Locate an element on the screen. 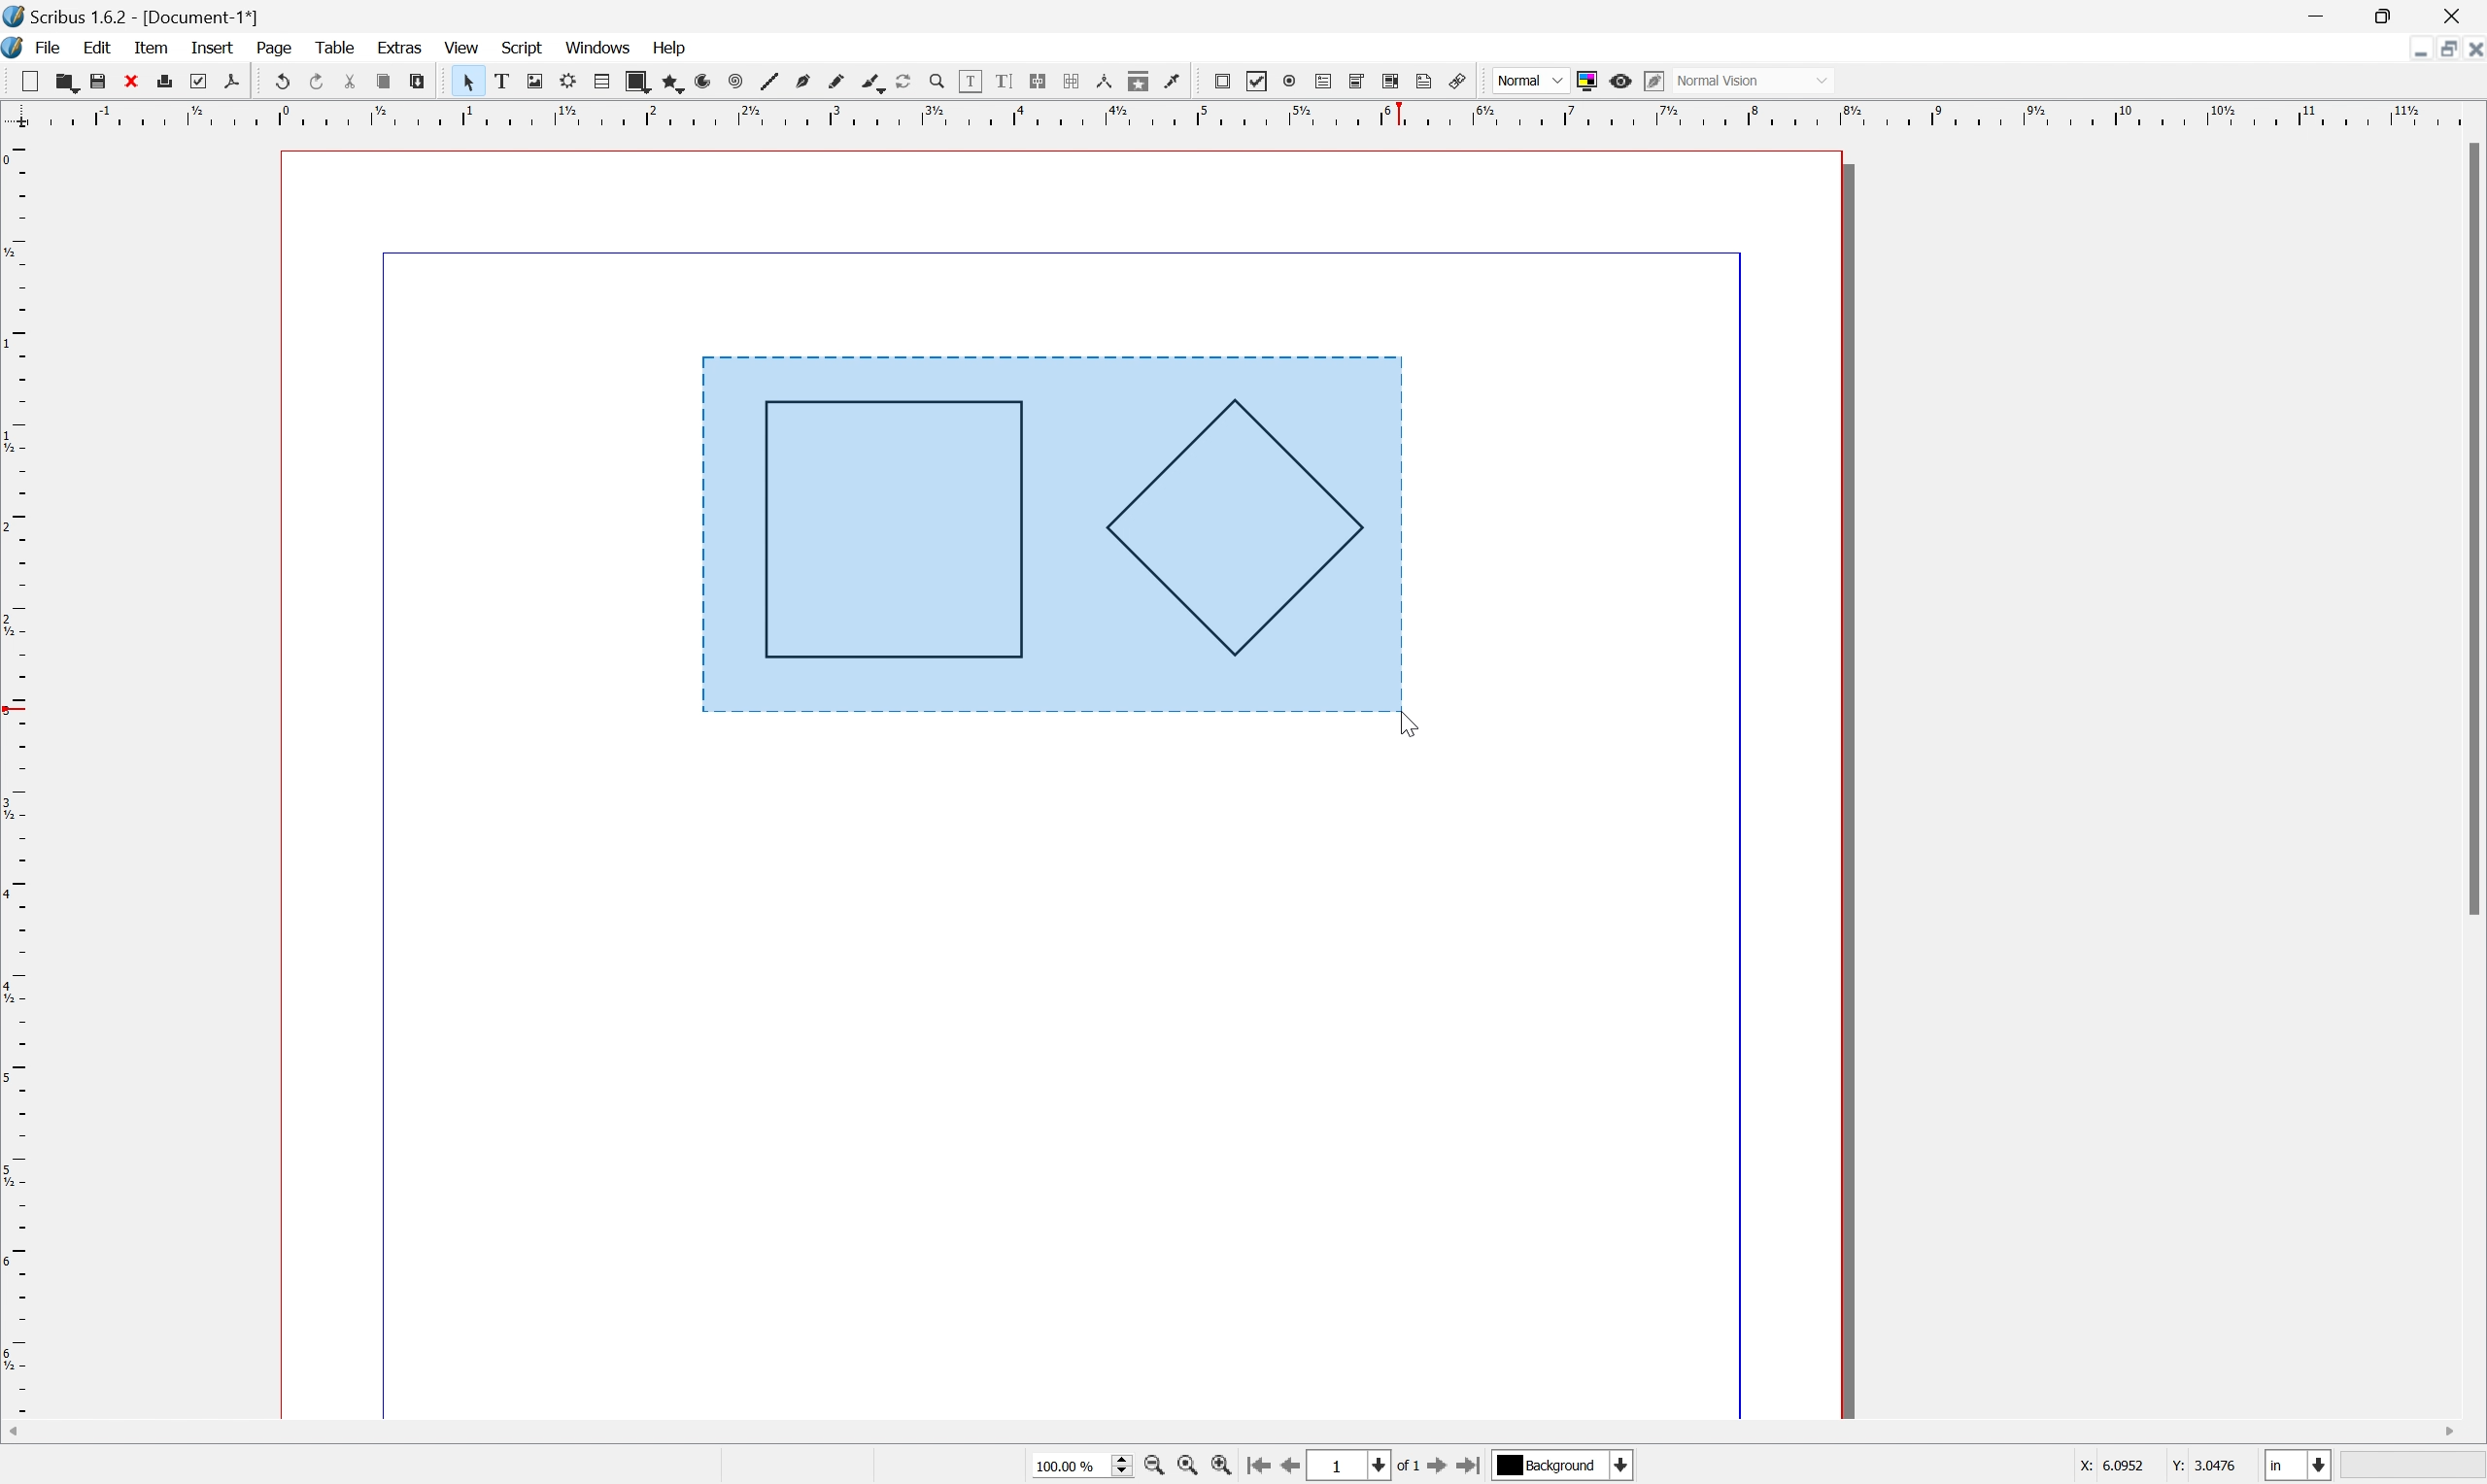 This screenshot has width=2487, height=1484. Normal is located at coordinates (1530, 80).